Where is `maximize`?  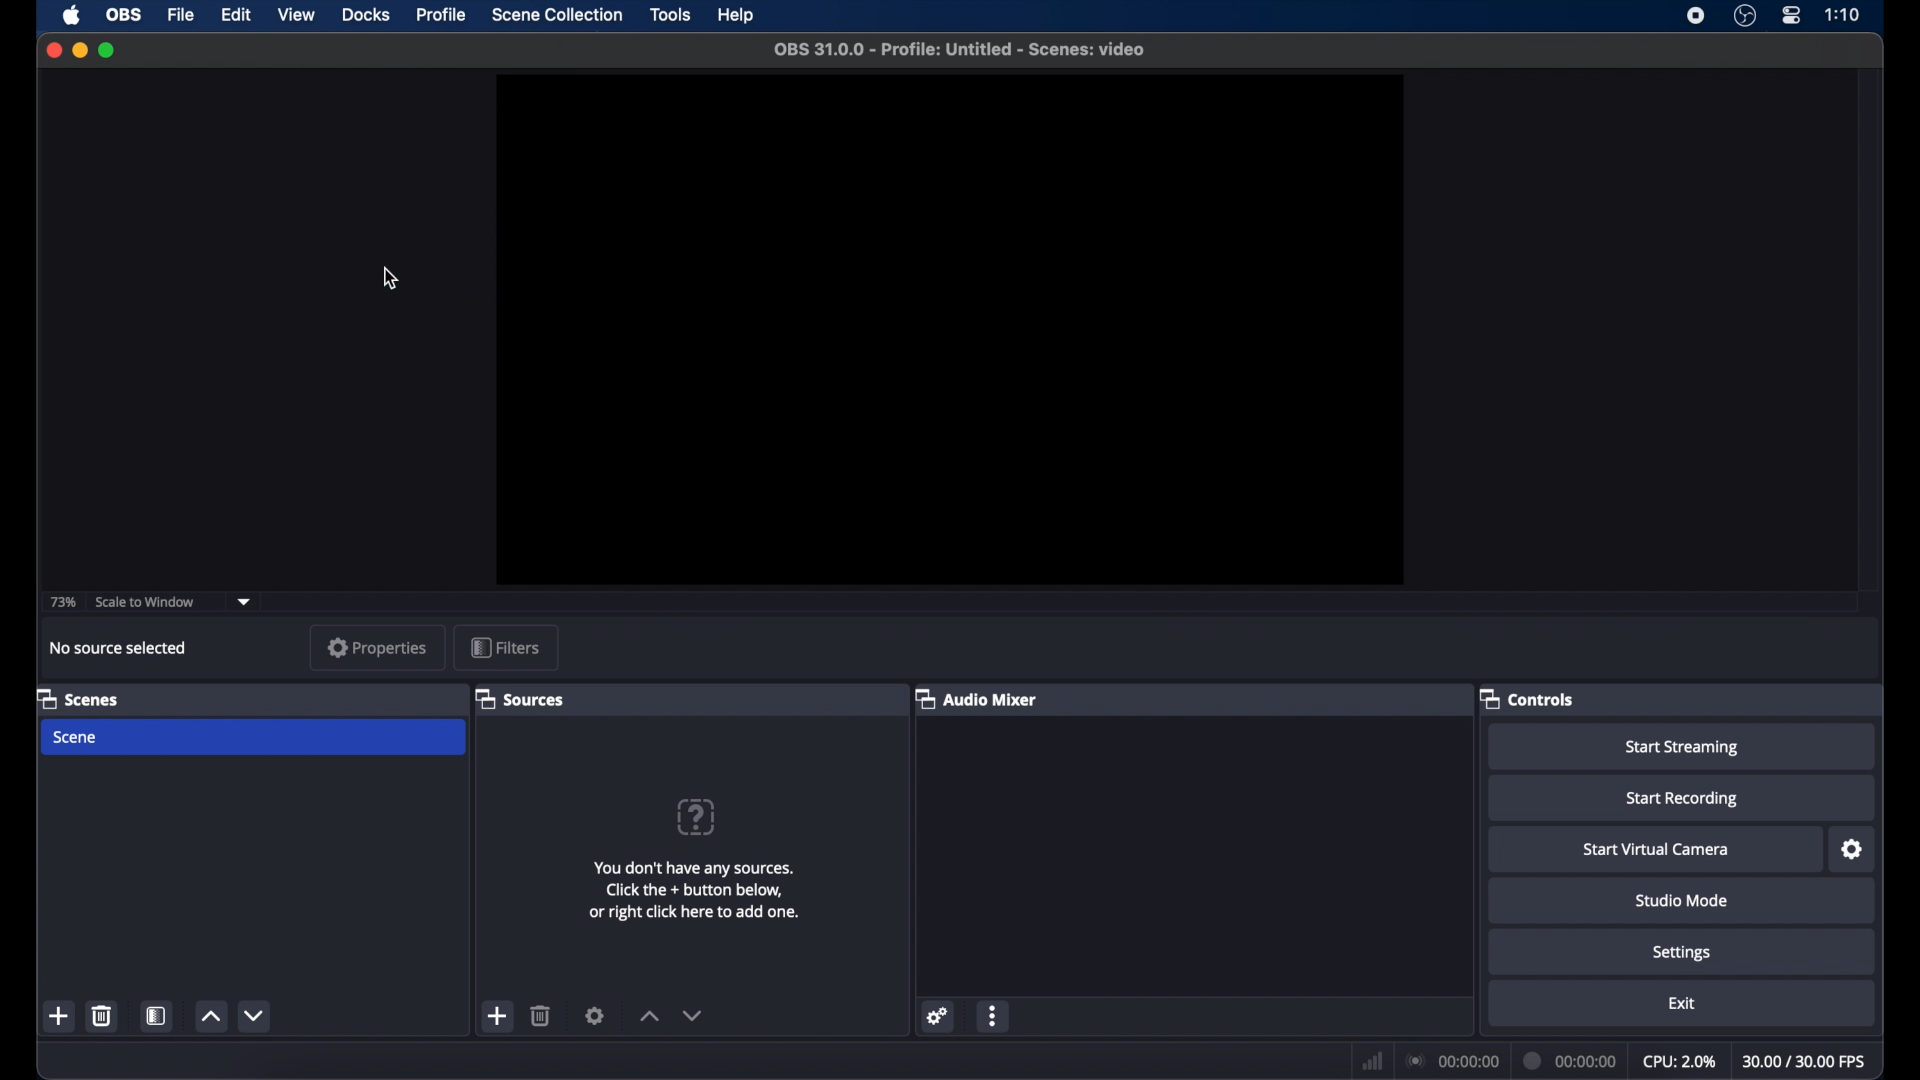 maximize is located at coordinates (108, 50).